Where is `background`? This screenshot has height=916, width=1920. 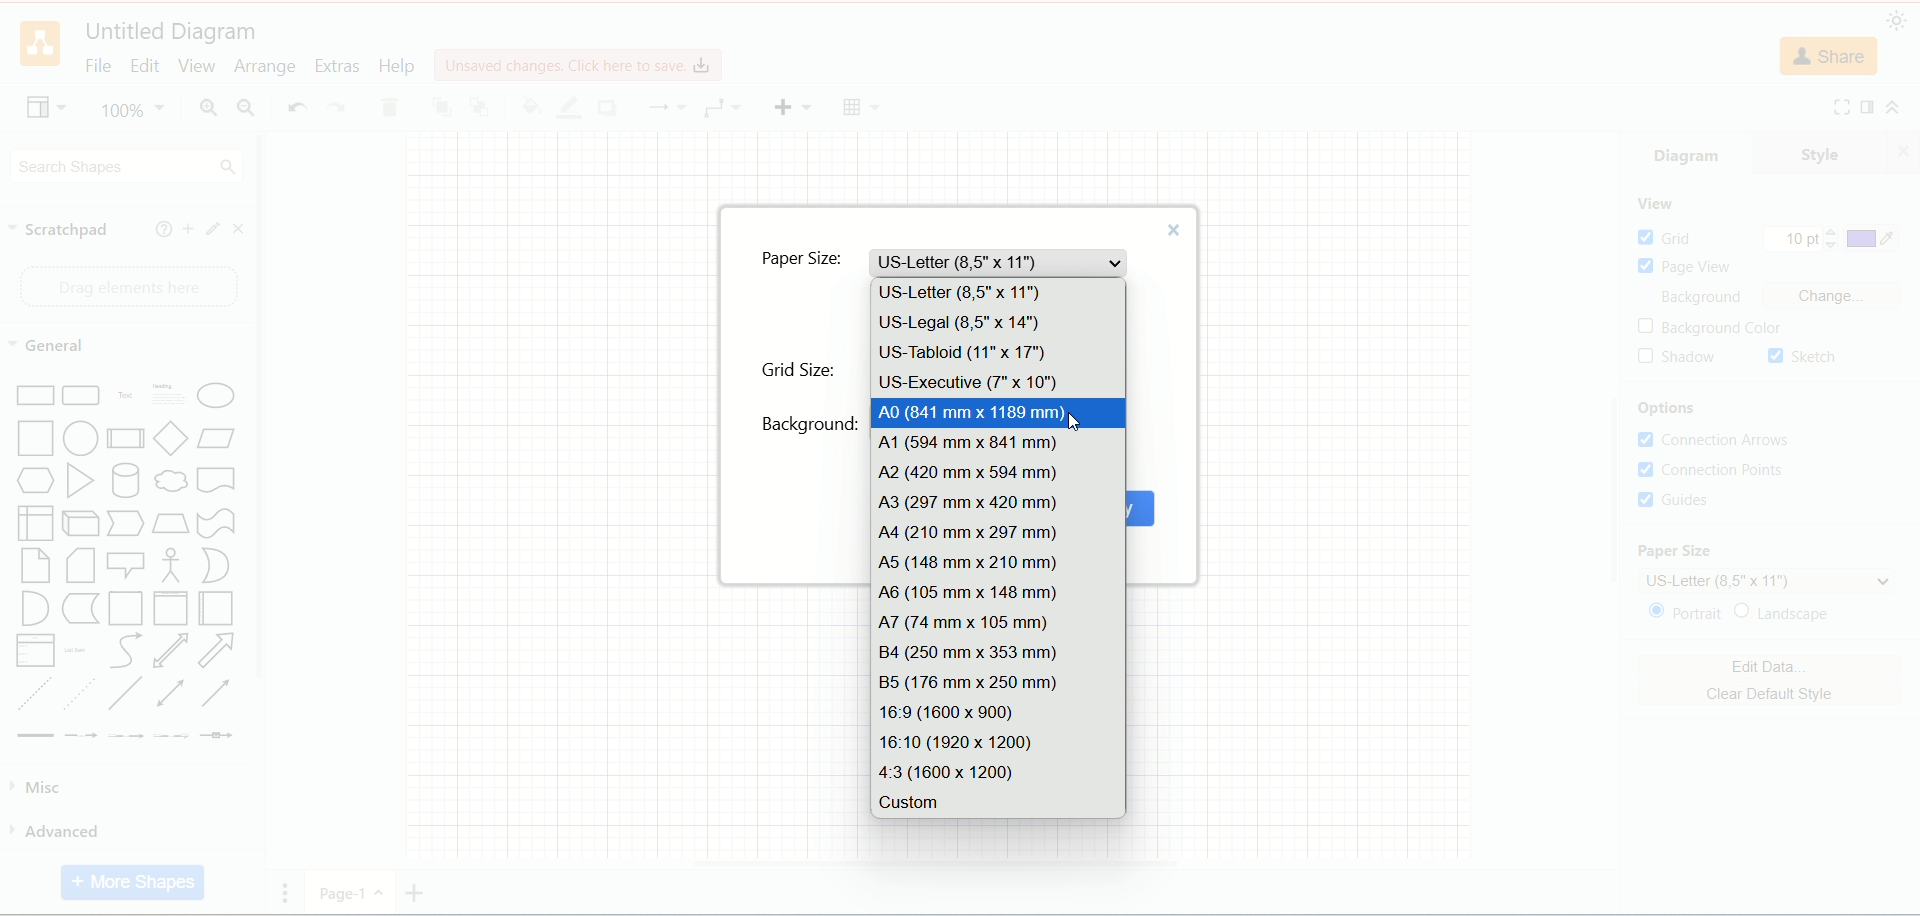 background is located at coordinates (811, 424).